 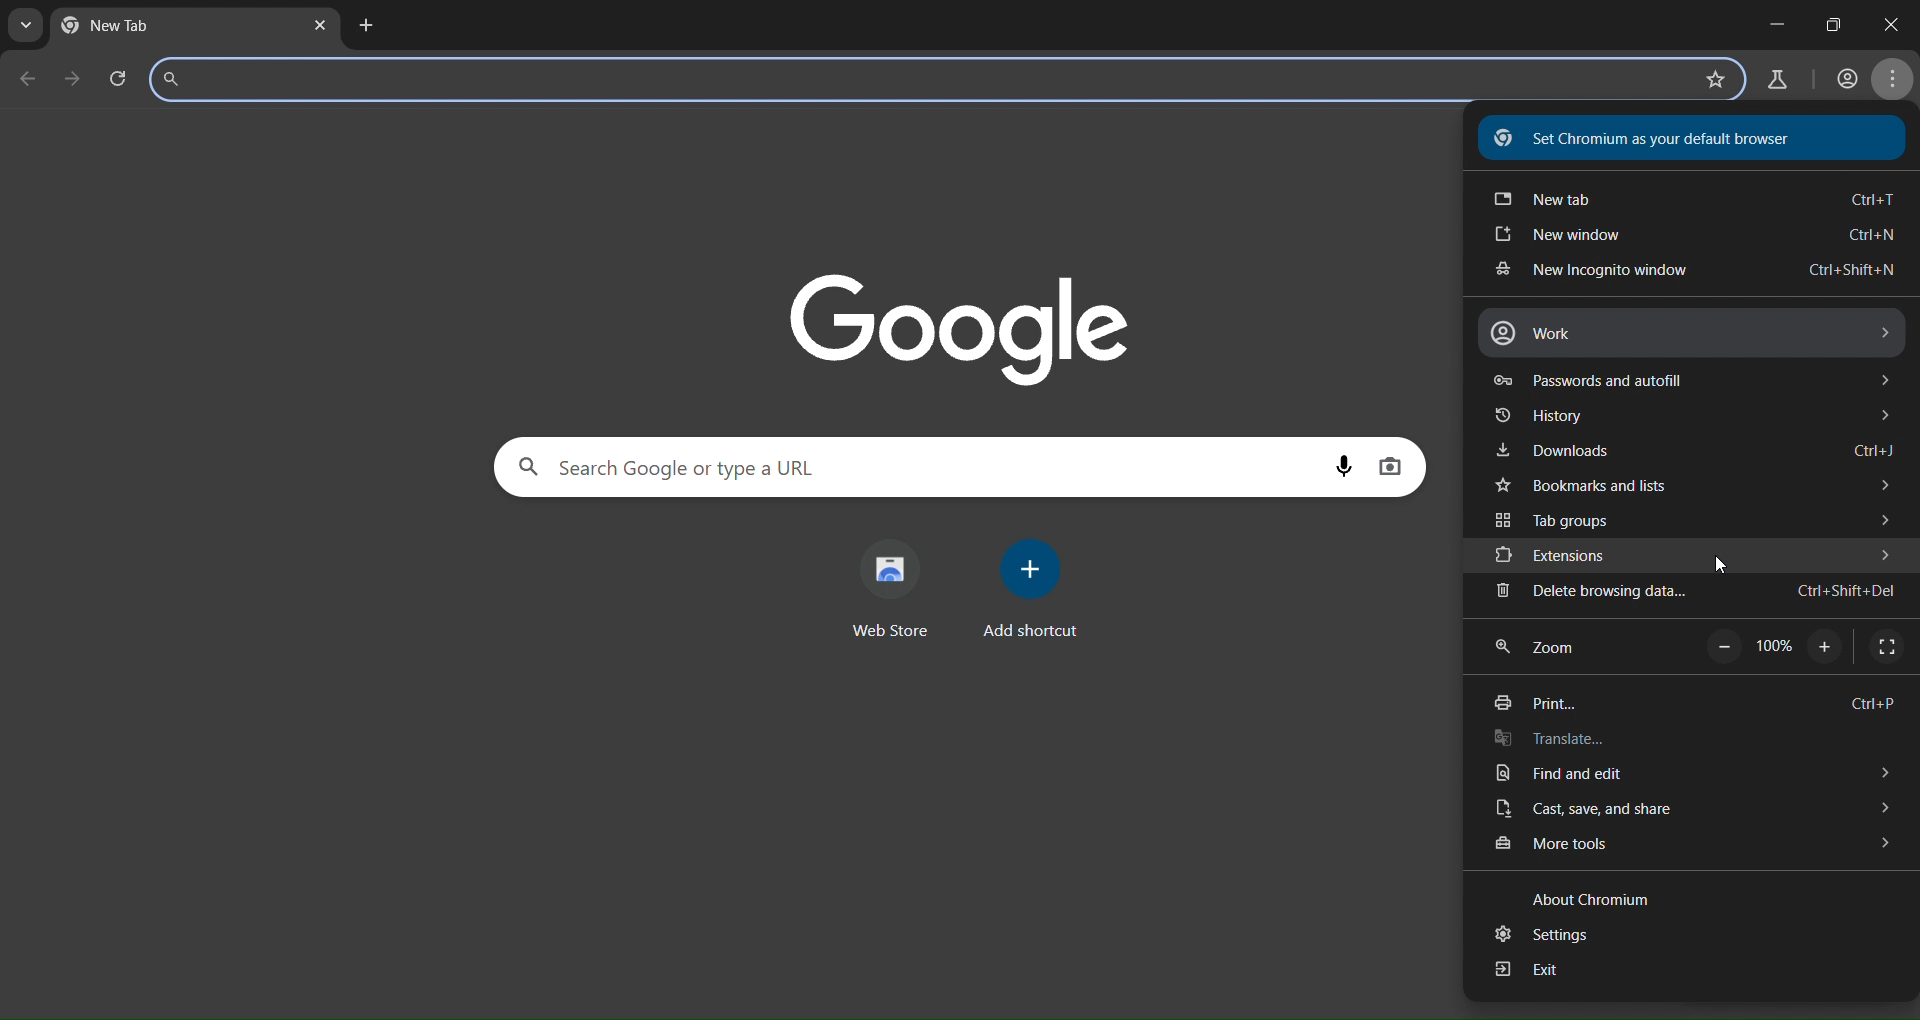 I want to click on close, so click(x=1836, y=21).